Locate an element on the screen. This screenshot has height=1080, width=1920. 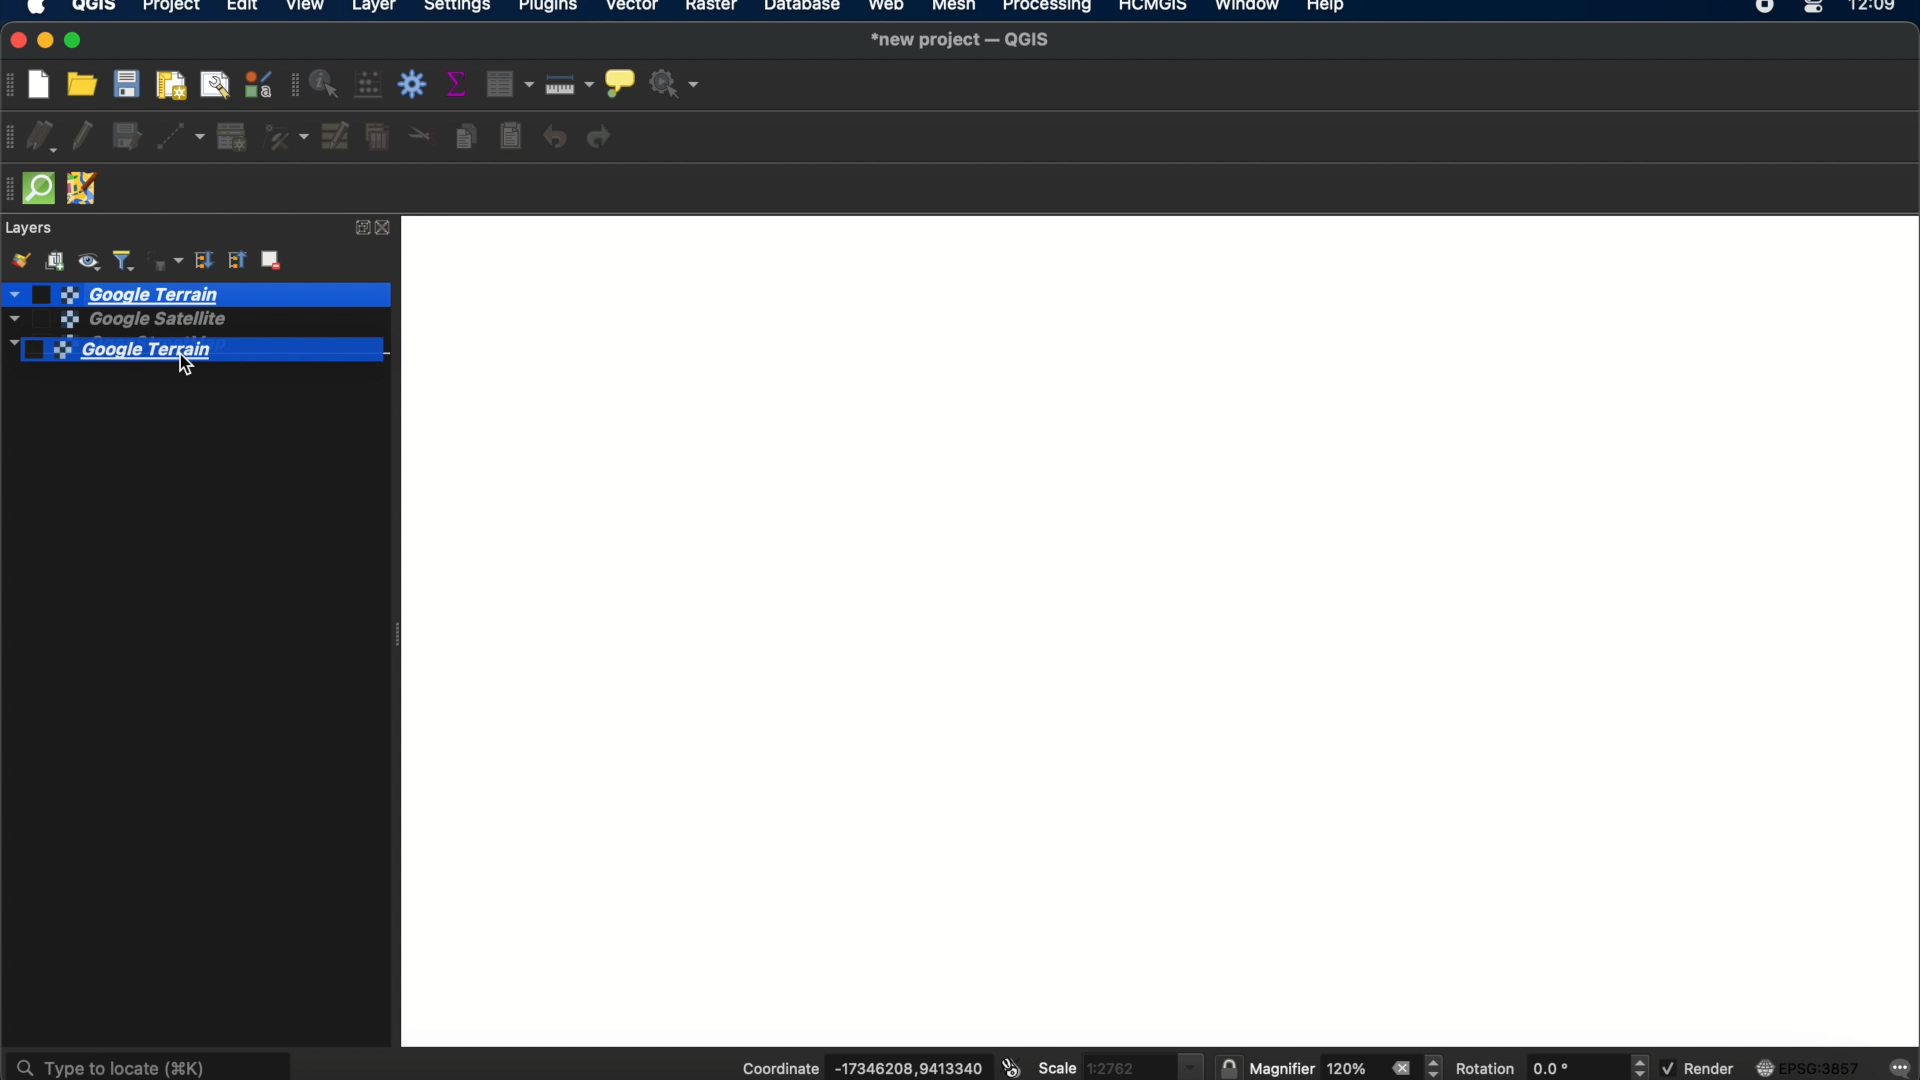
rotation 0.0 is located at coordinates (1525, 1068).